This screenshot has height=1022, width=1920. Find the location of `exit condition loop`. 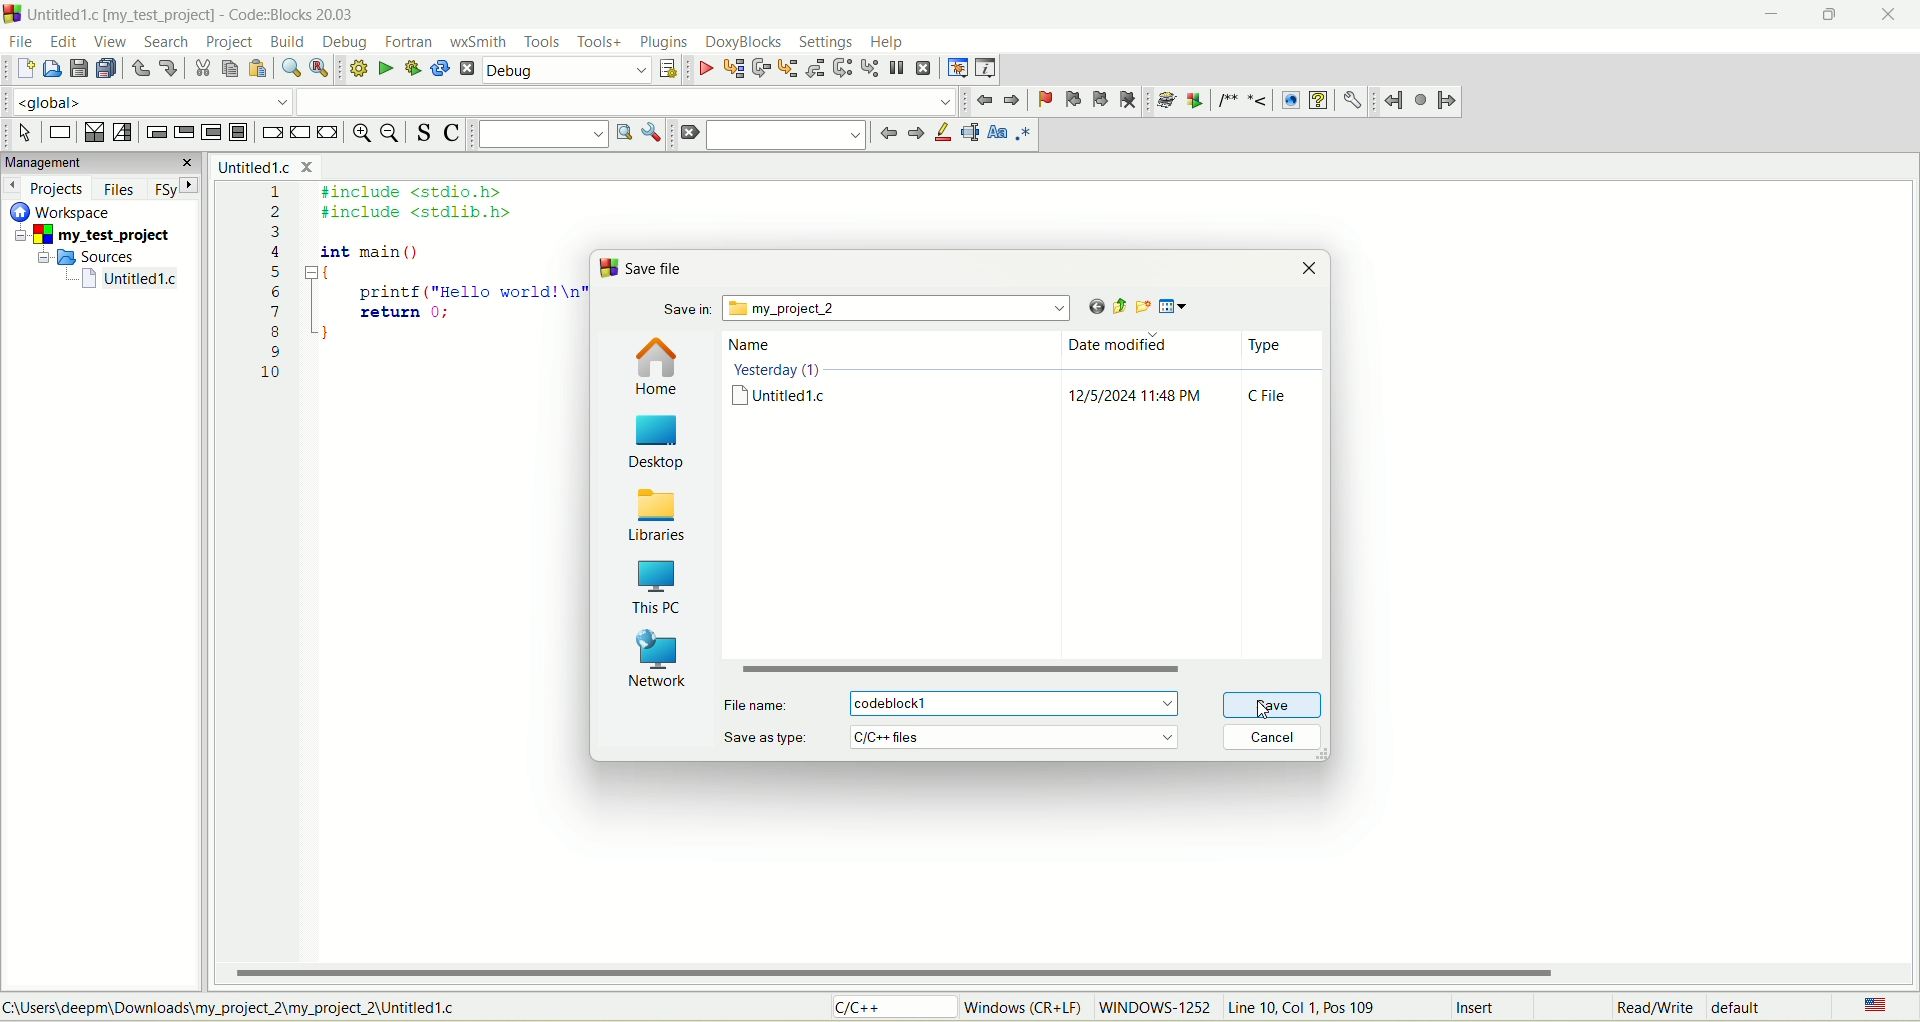

exit condition loop is located at coordinates (184, 133).